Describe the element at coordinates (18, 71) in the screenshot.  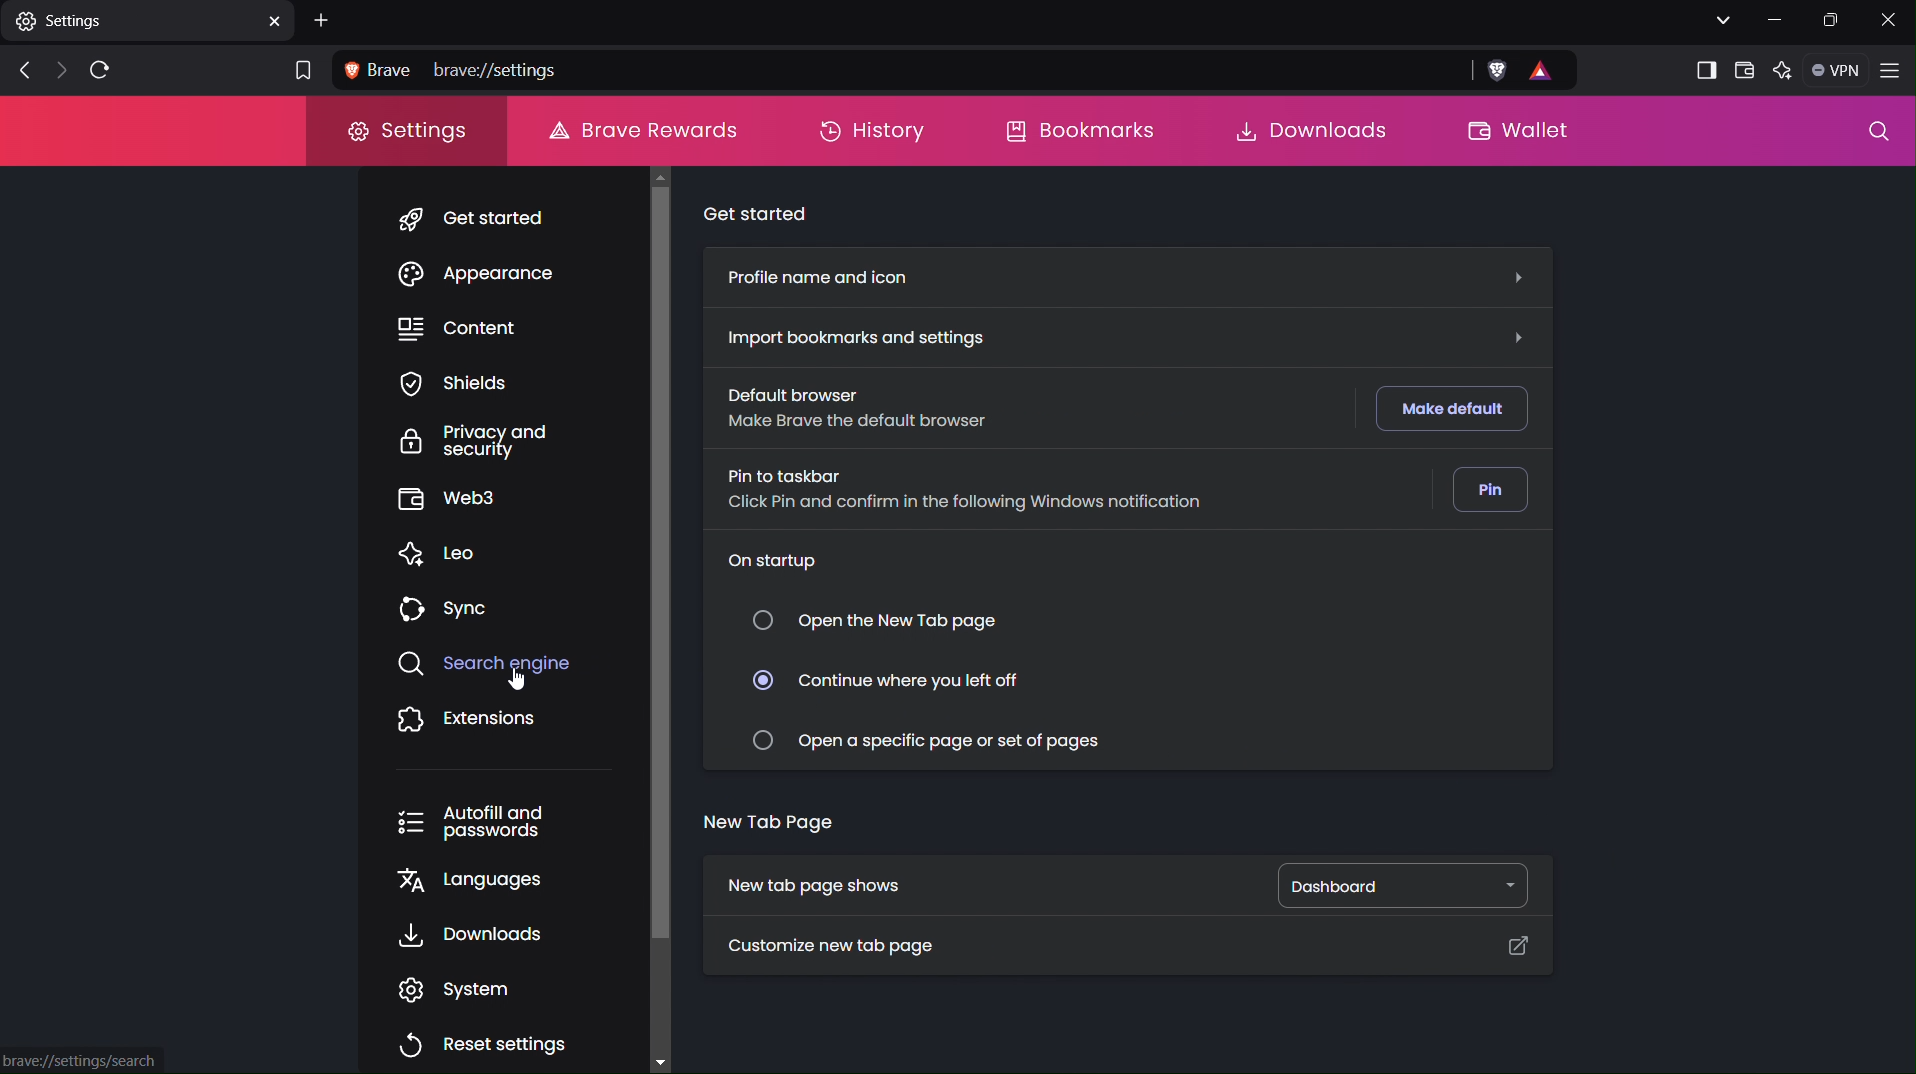
I see `Back` at that location.